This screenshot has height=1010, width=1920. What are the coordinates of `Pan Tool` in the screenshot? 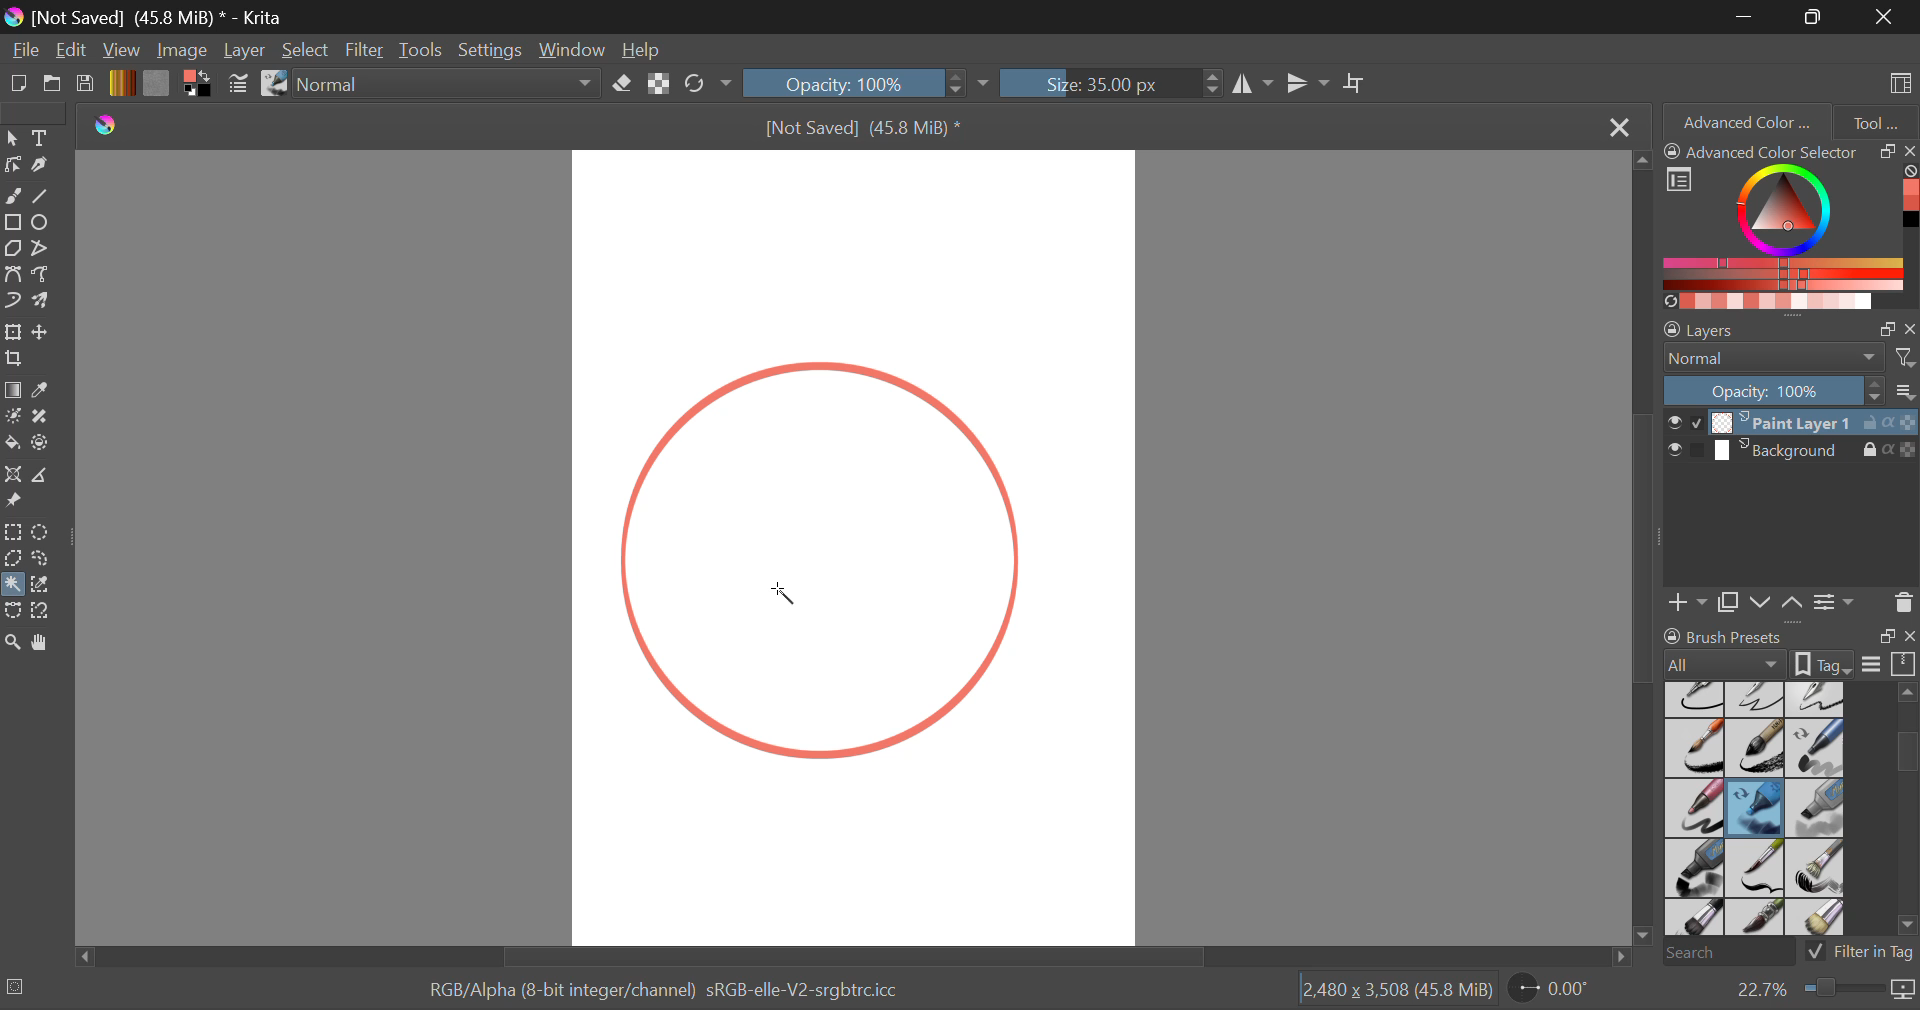 It's located at (44, 642).